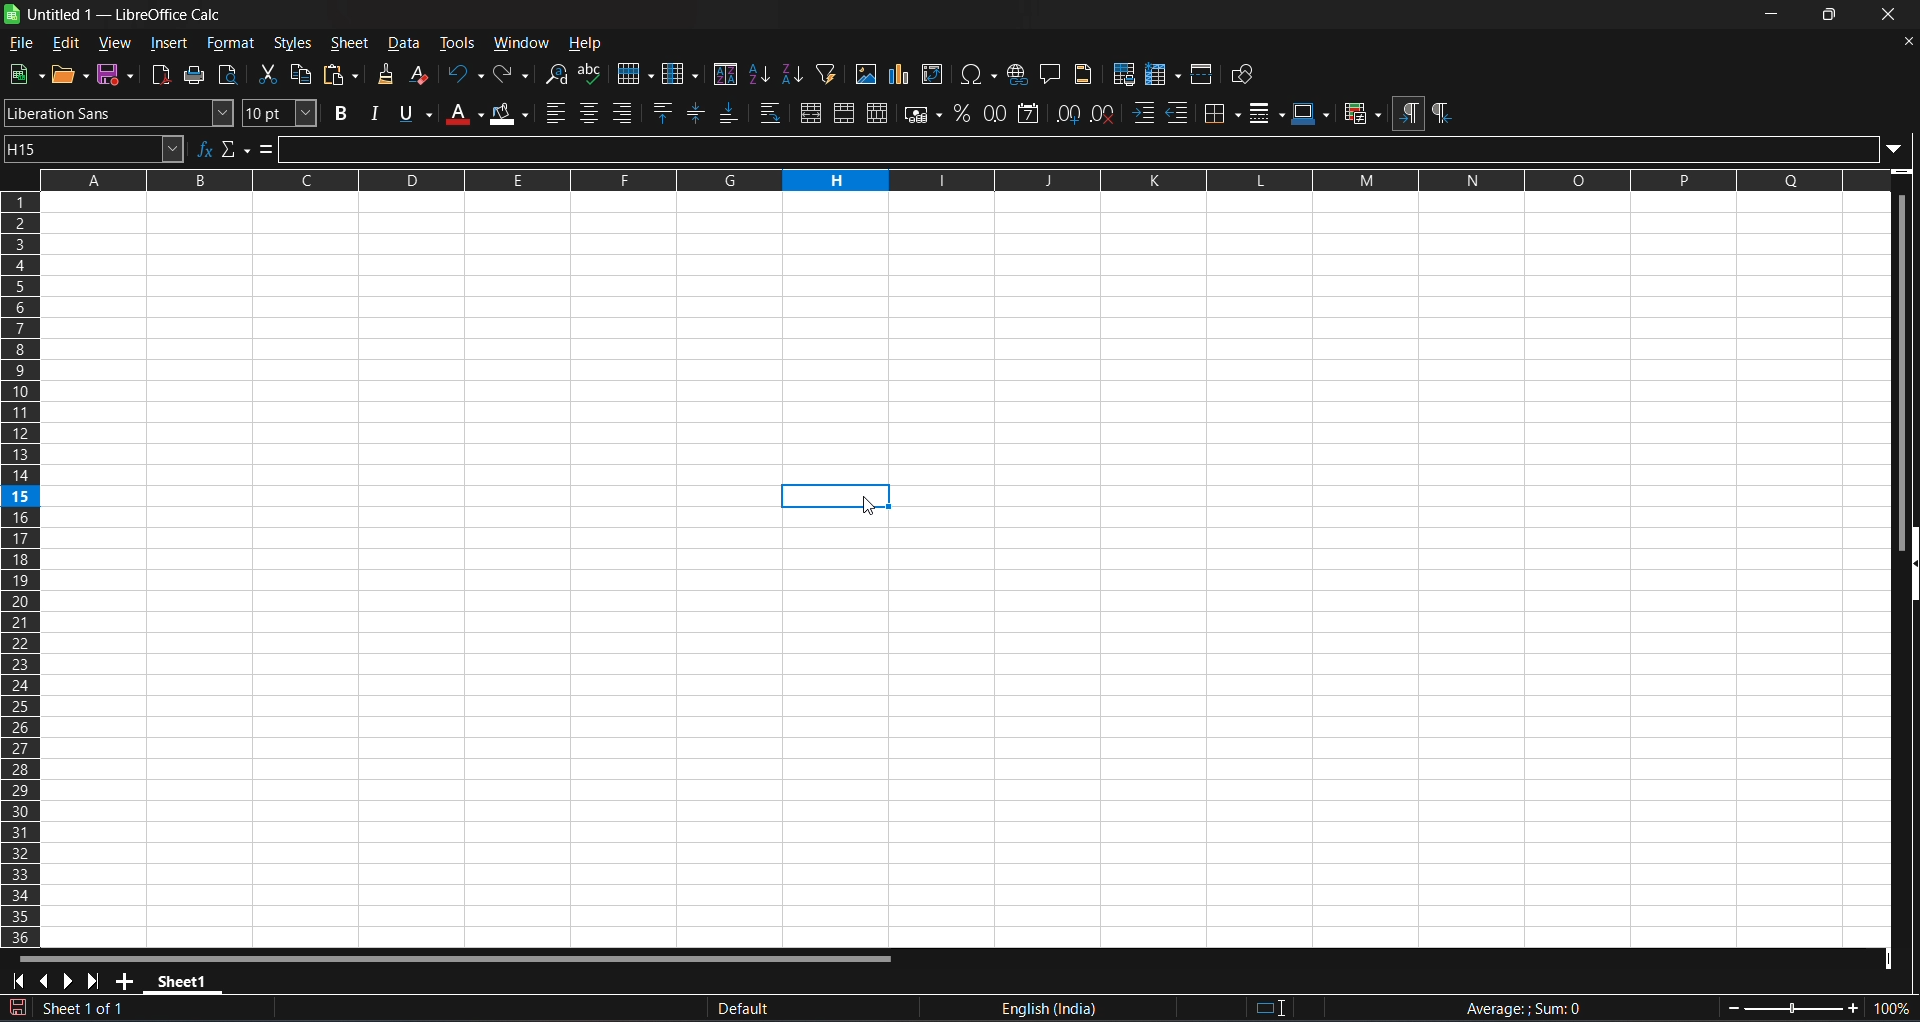 The height and width of the screenshot is (1022, 1920). I want to click on default, so click(736, 1004).